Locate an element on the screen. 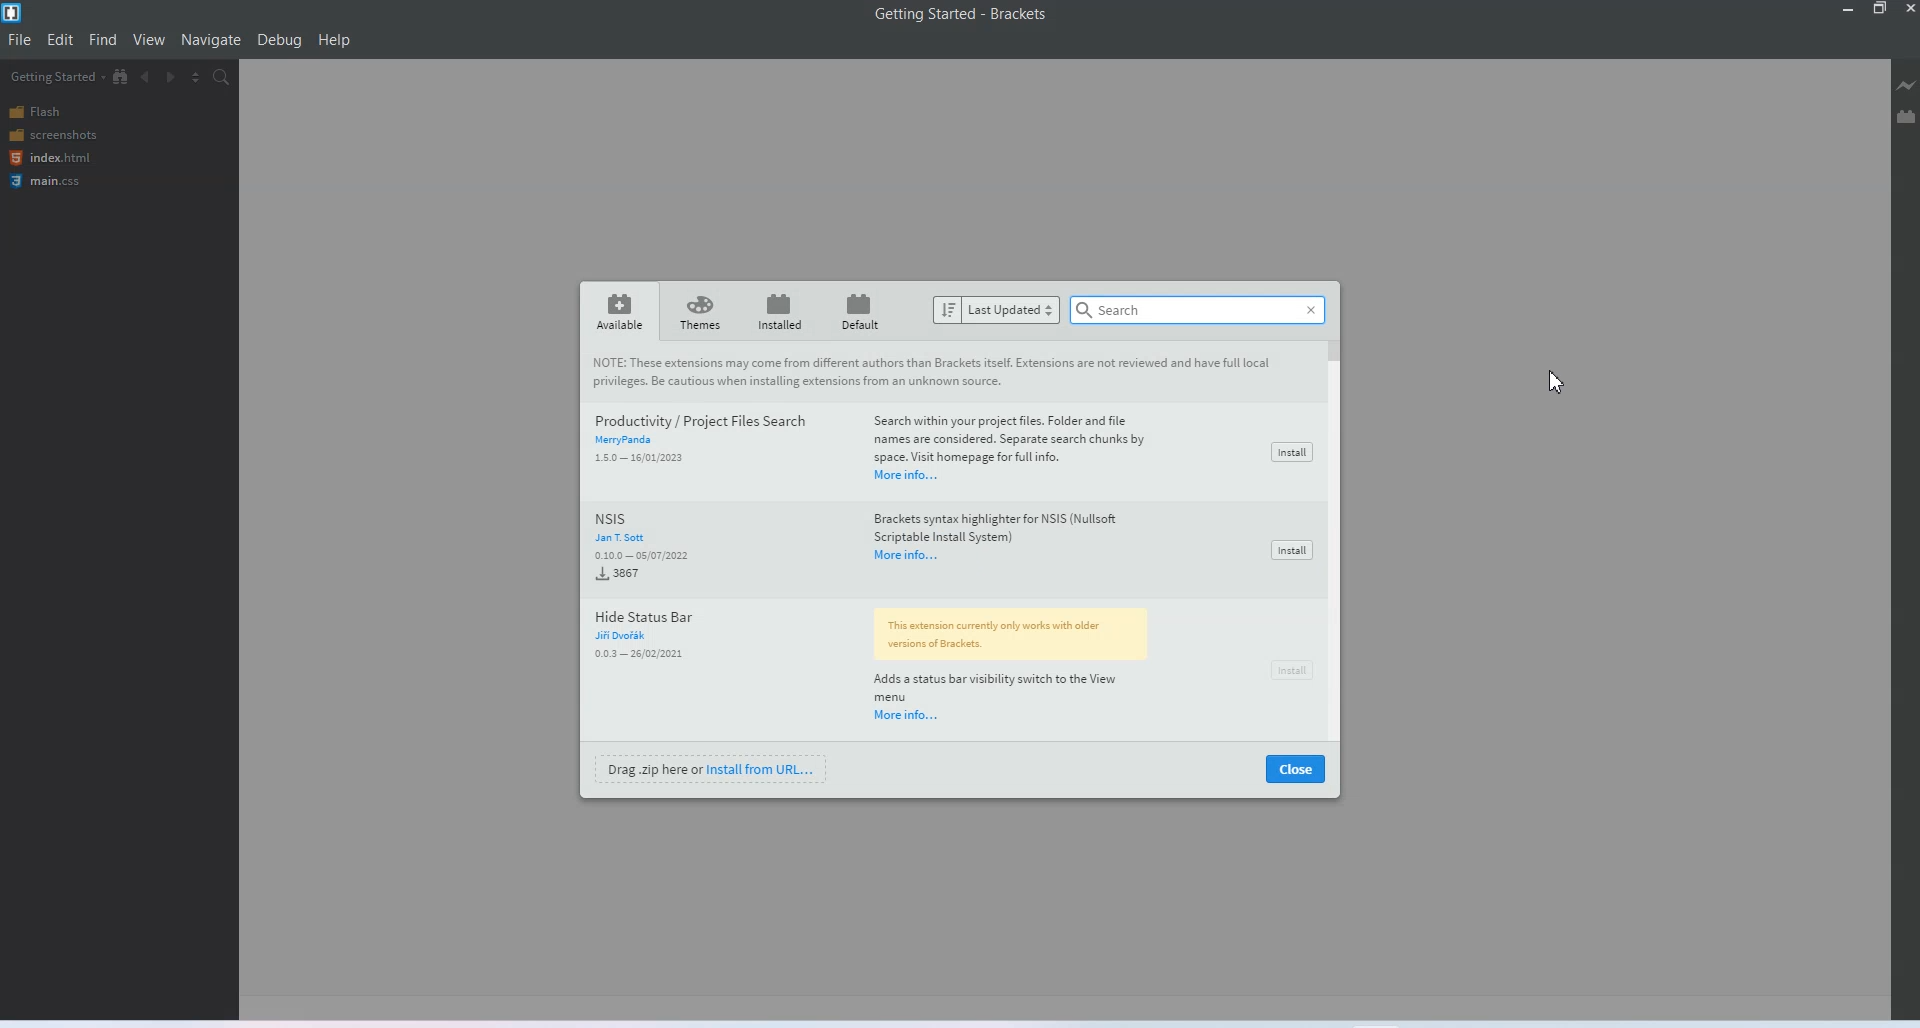  Maximize is located at coordinates (1880, 11).